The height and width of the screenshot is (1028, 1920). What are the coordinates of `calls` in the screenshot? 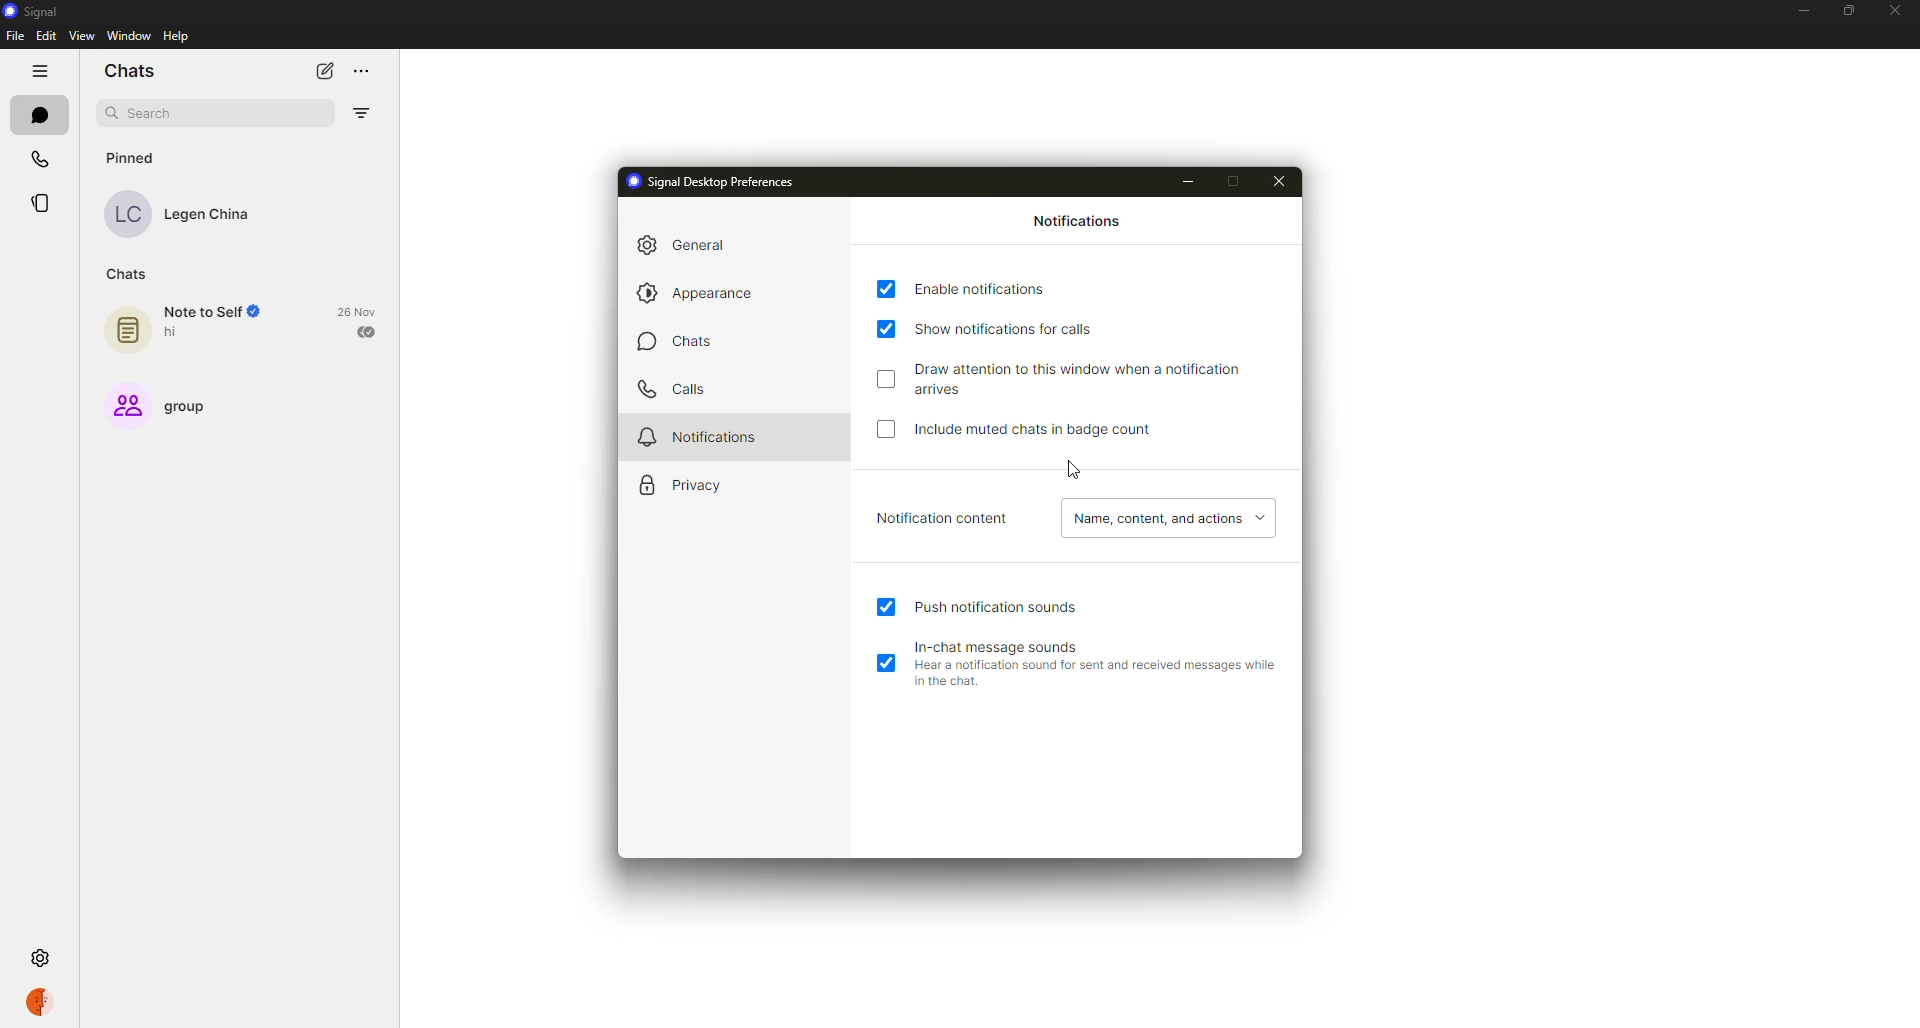 It's located at (40, 158).